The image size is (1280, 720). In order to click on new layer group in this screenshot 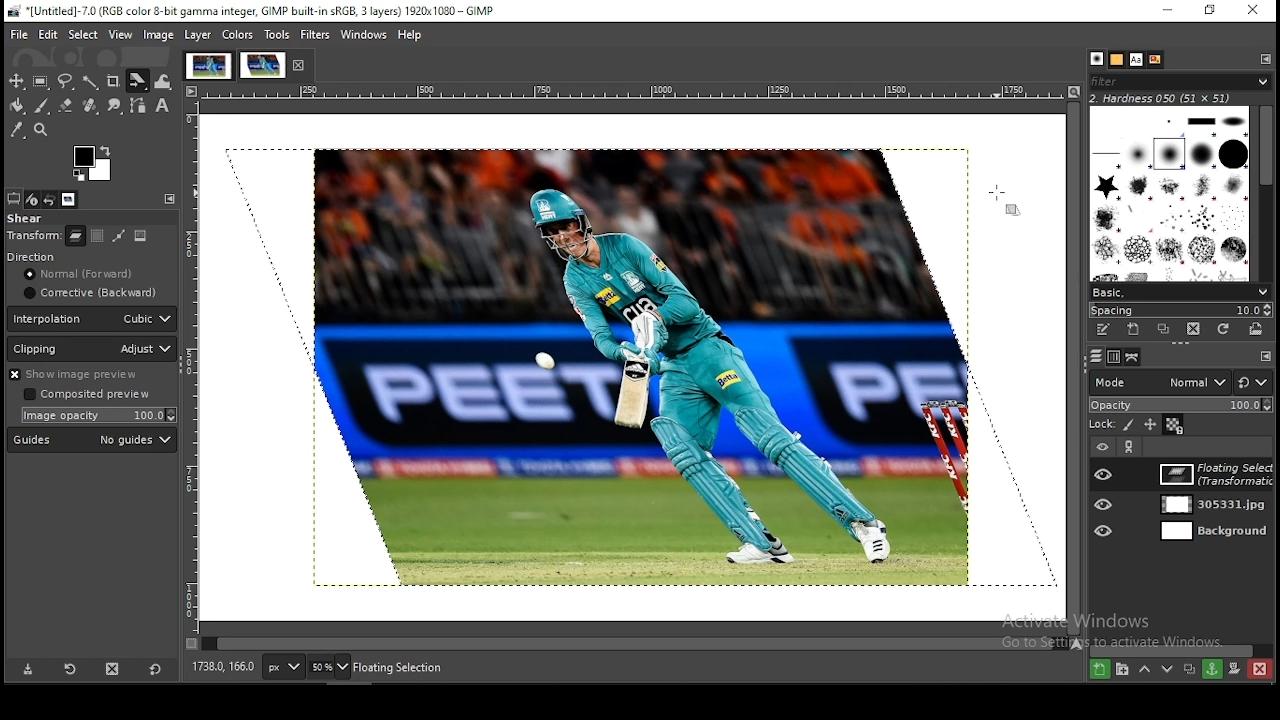, I will do `click(1121, 670)`.